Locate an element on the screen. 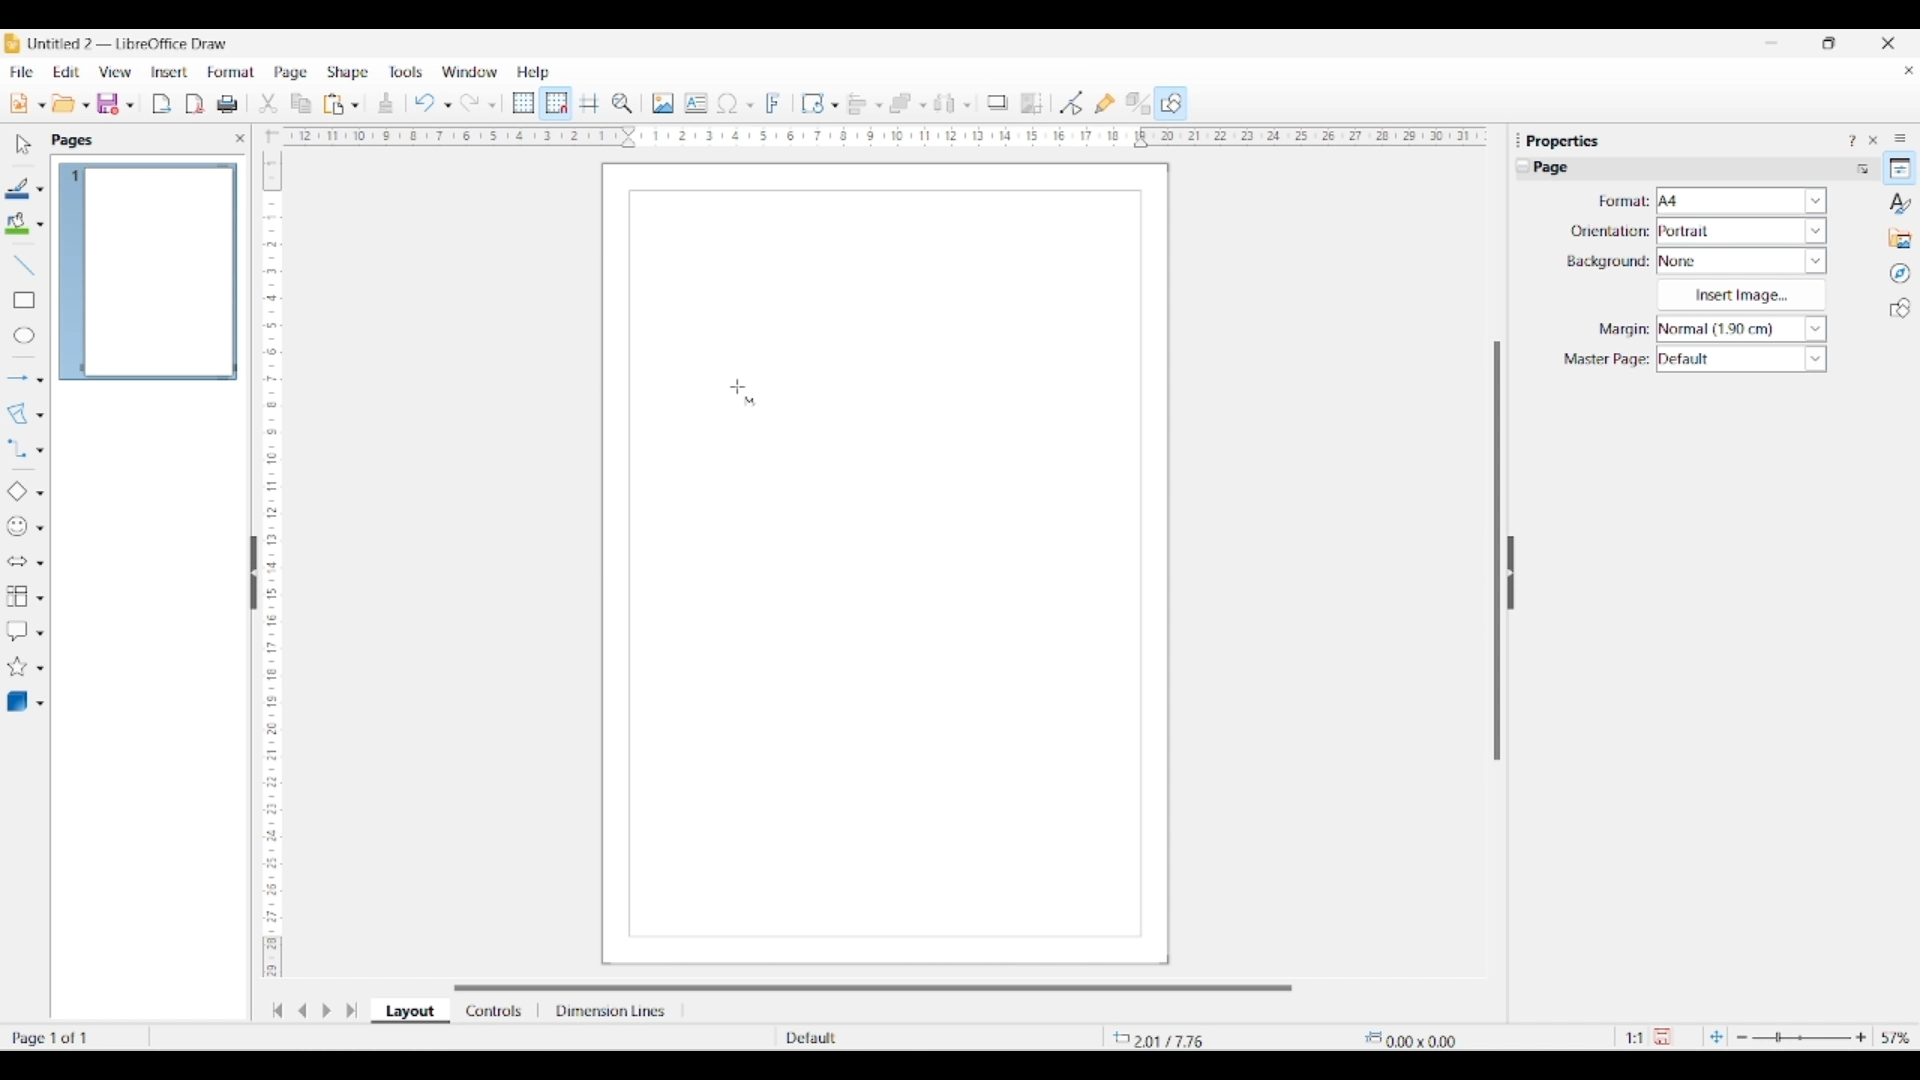 The width and height of the screenshot is (1920, 1080). Zoom in is located at coordinates (1861, 1037).